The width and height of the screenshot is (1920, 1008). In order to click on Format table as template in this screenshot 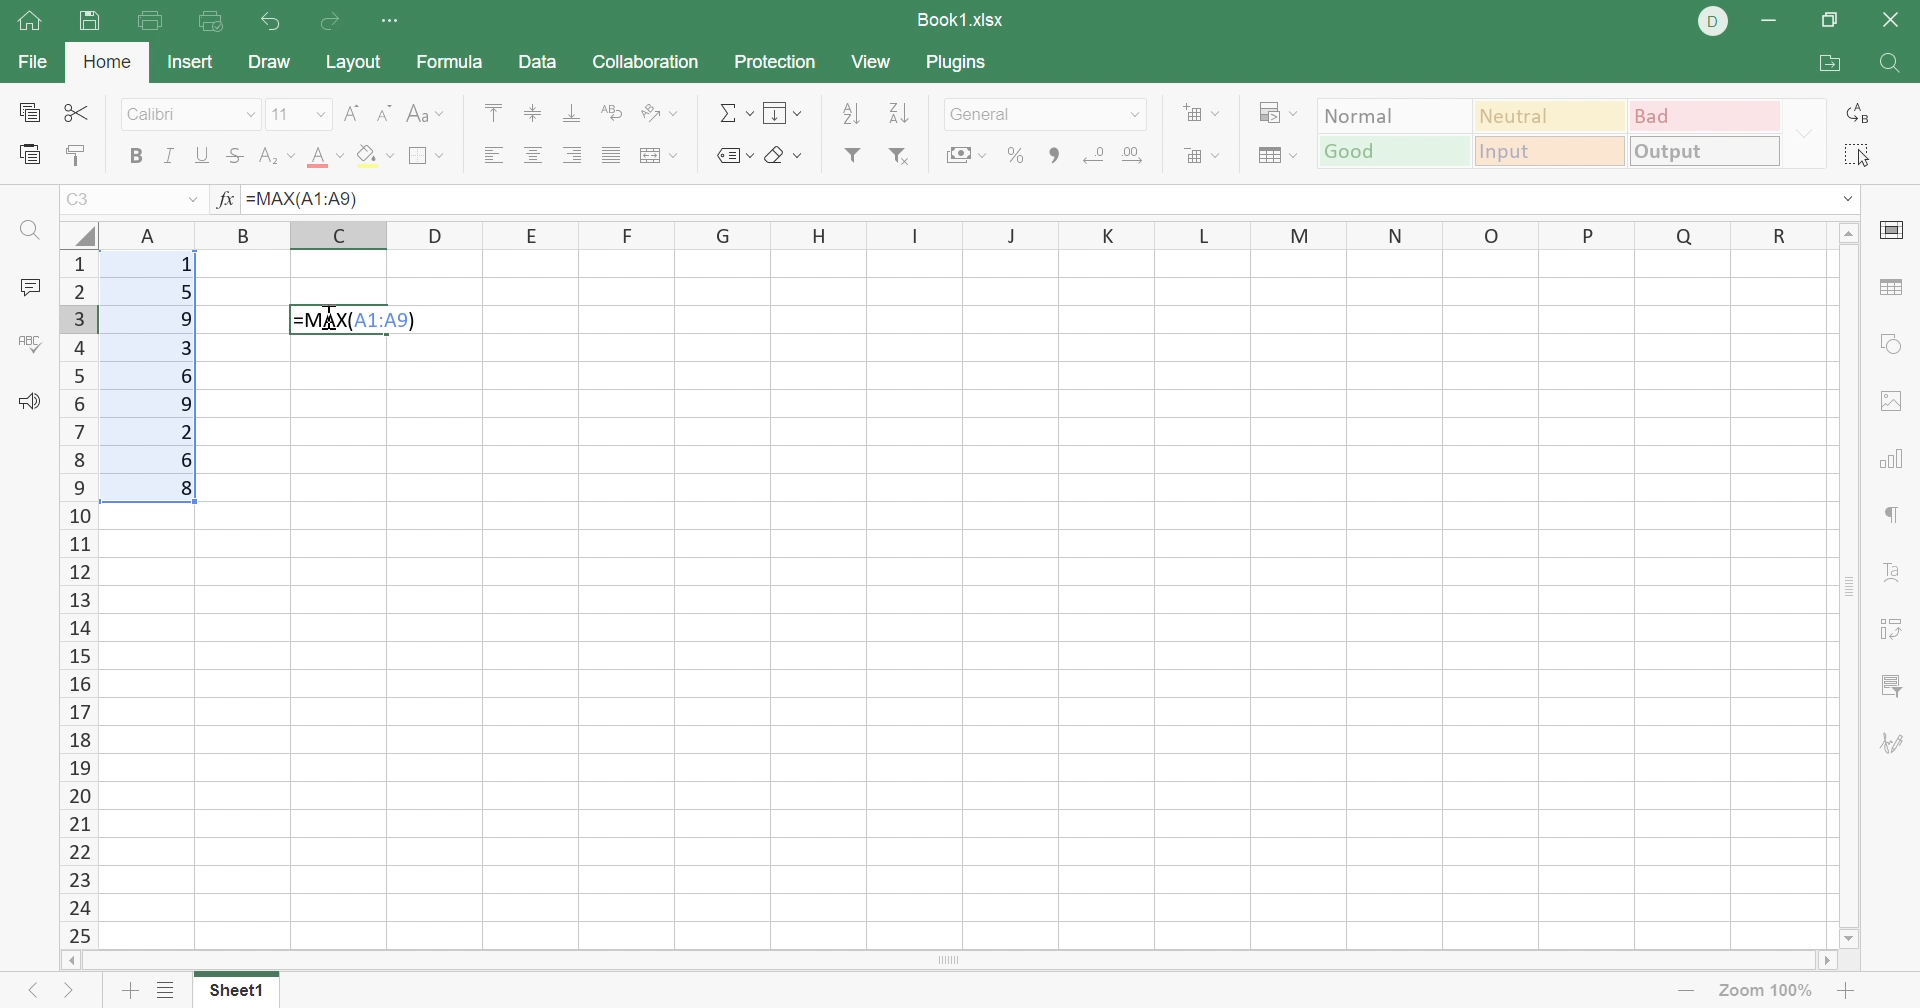, I will do `click(1276, 156)`.